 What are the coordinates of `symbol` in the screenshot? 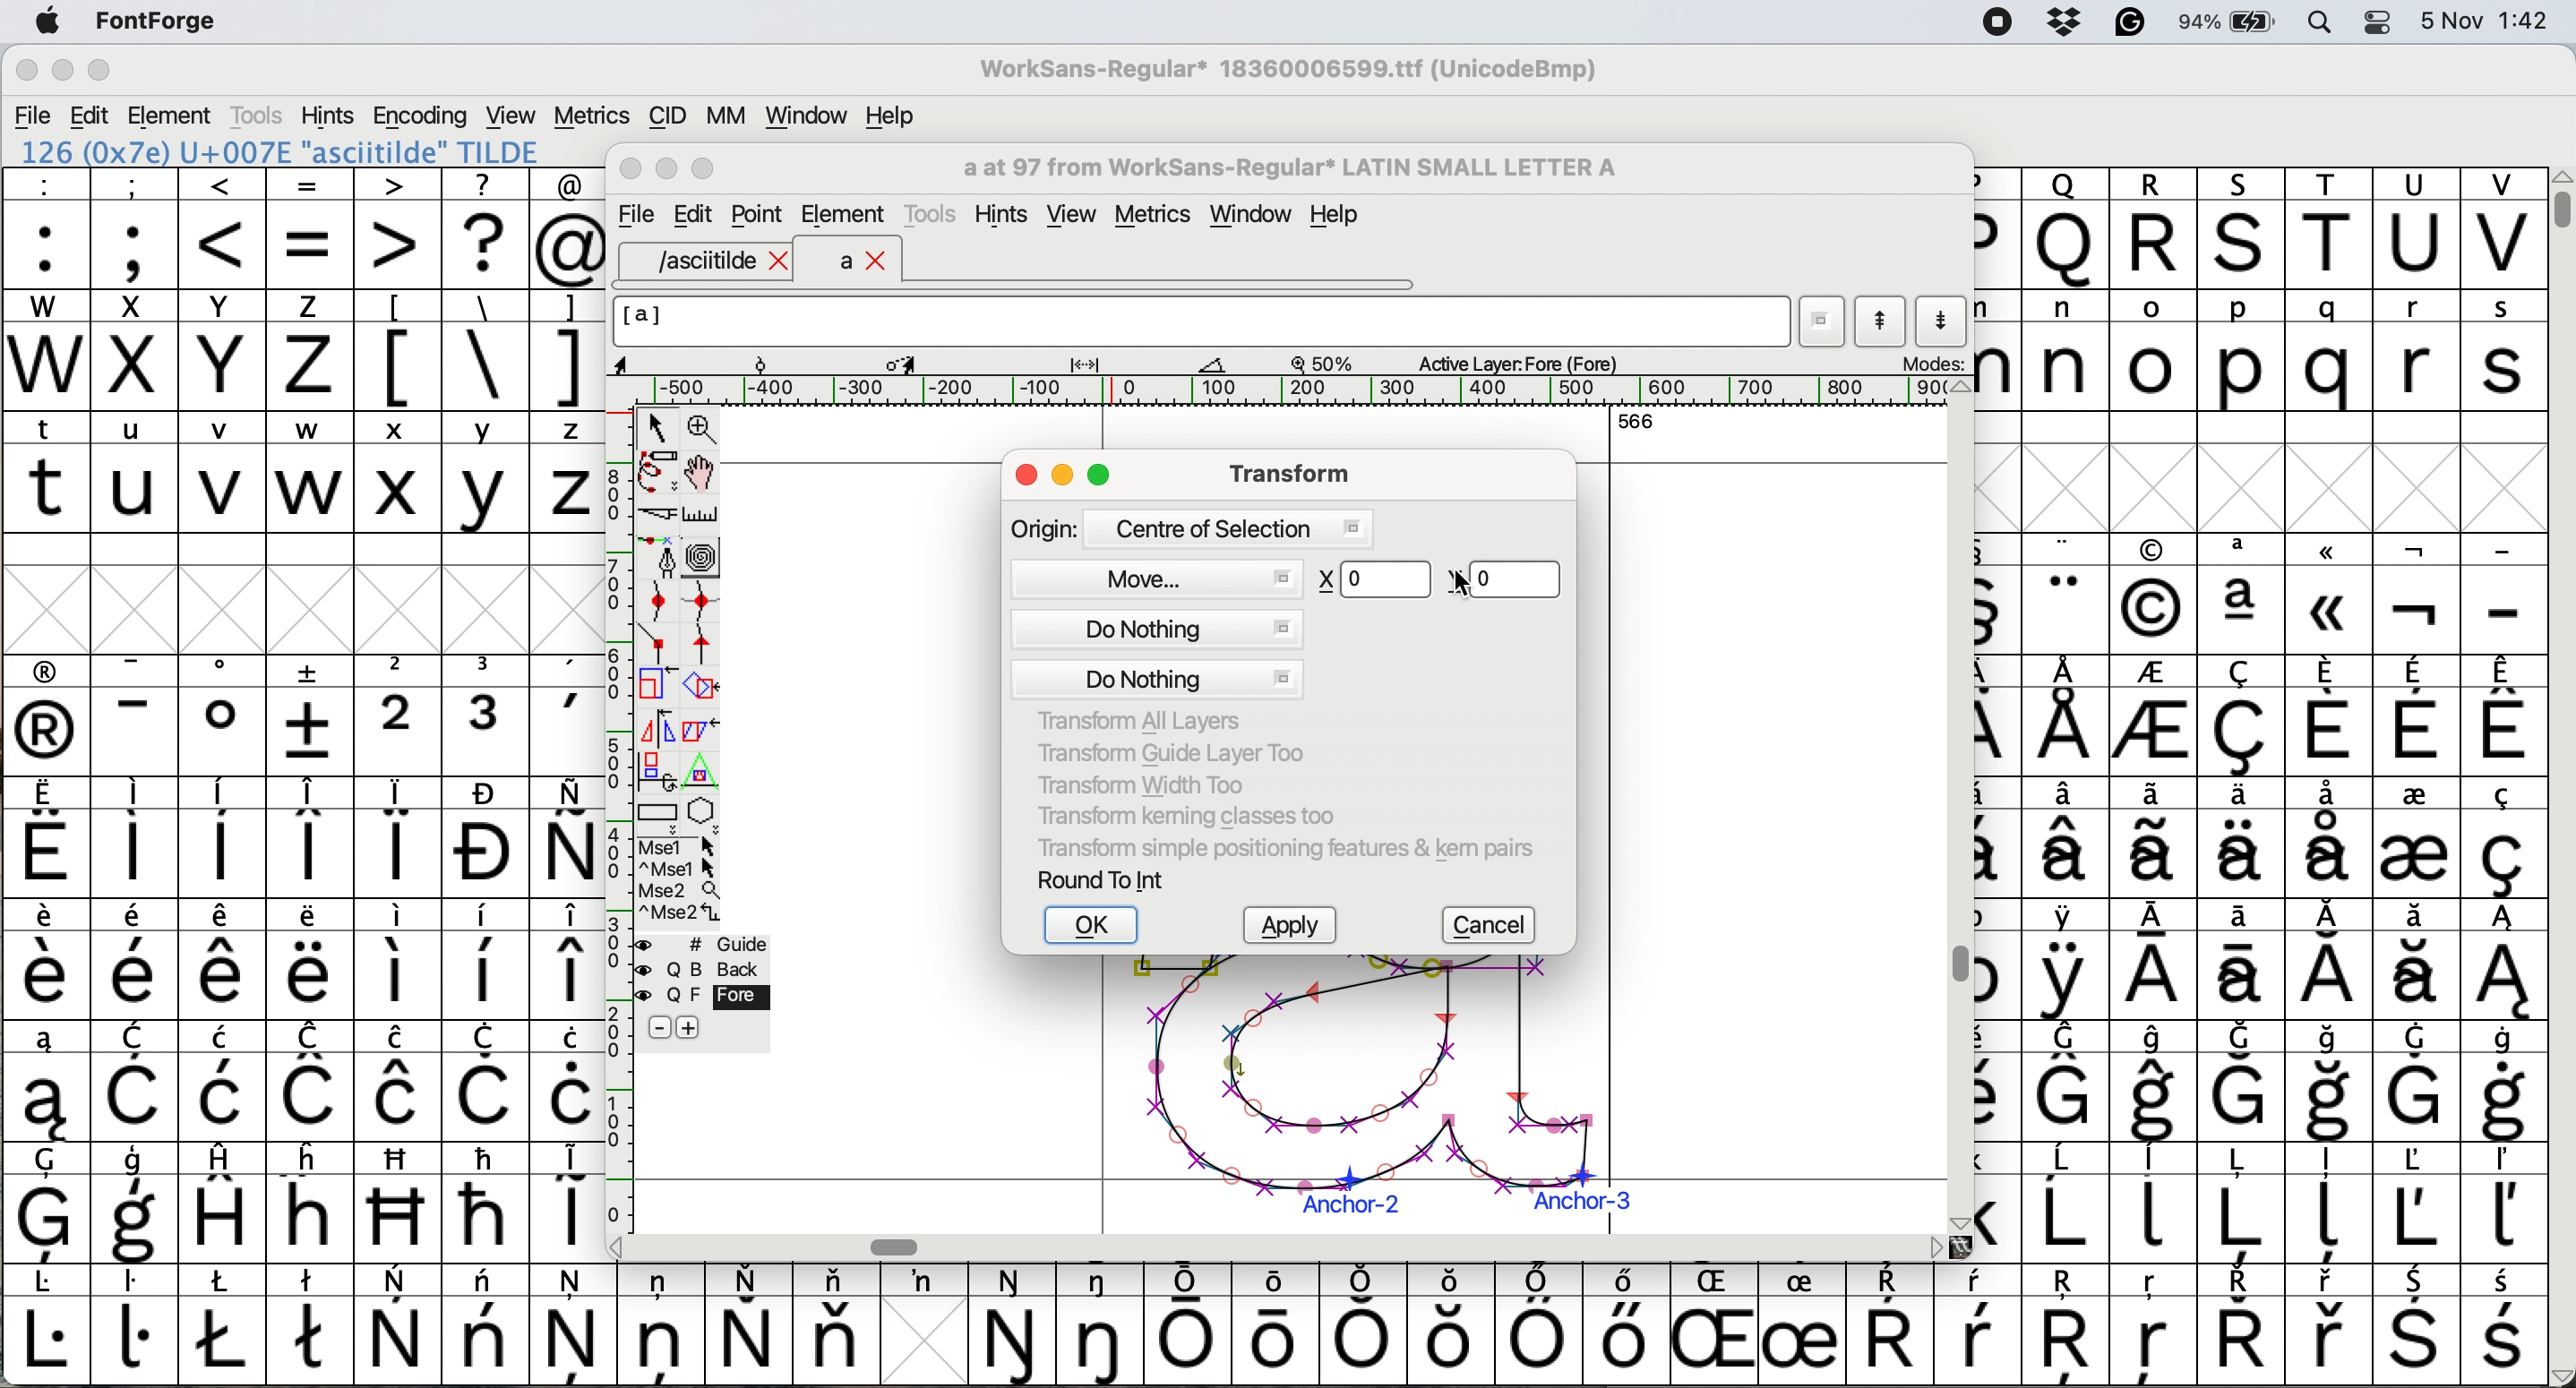 It's located at (2331, 961).